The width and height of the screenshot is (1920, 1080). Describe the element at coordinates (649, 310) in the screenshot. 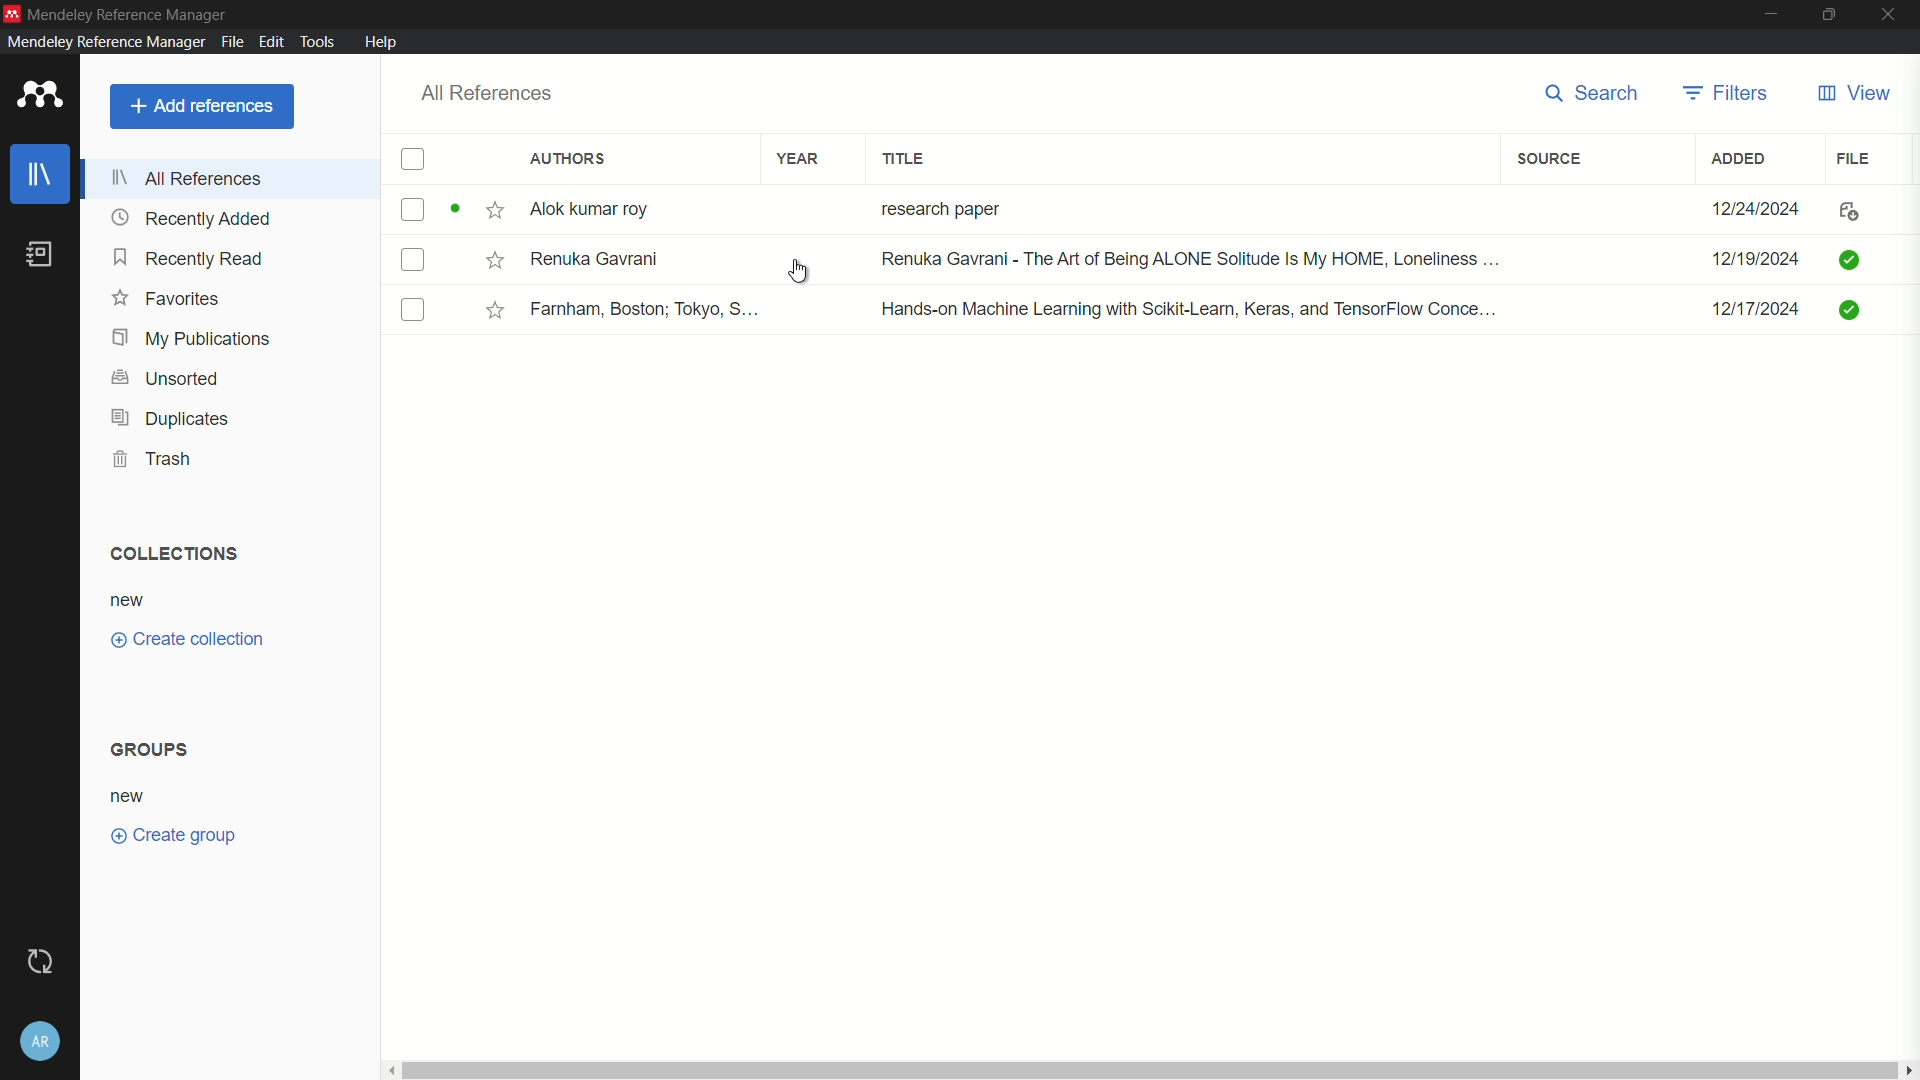

I see `Farnham, Boston; Tokyo, S...` at that location.